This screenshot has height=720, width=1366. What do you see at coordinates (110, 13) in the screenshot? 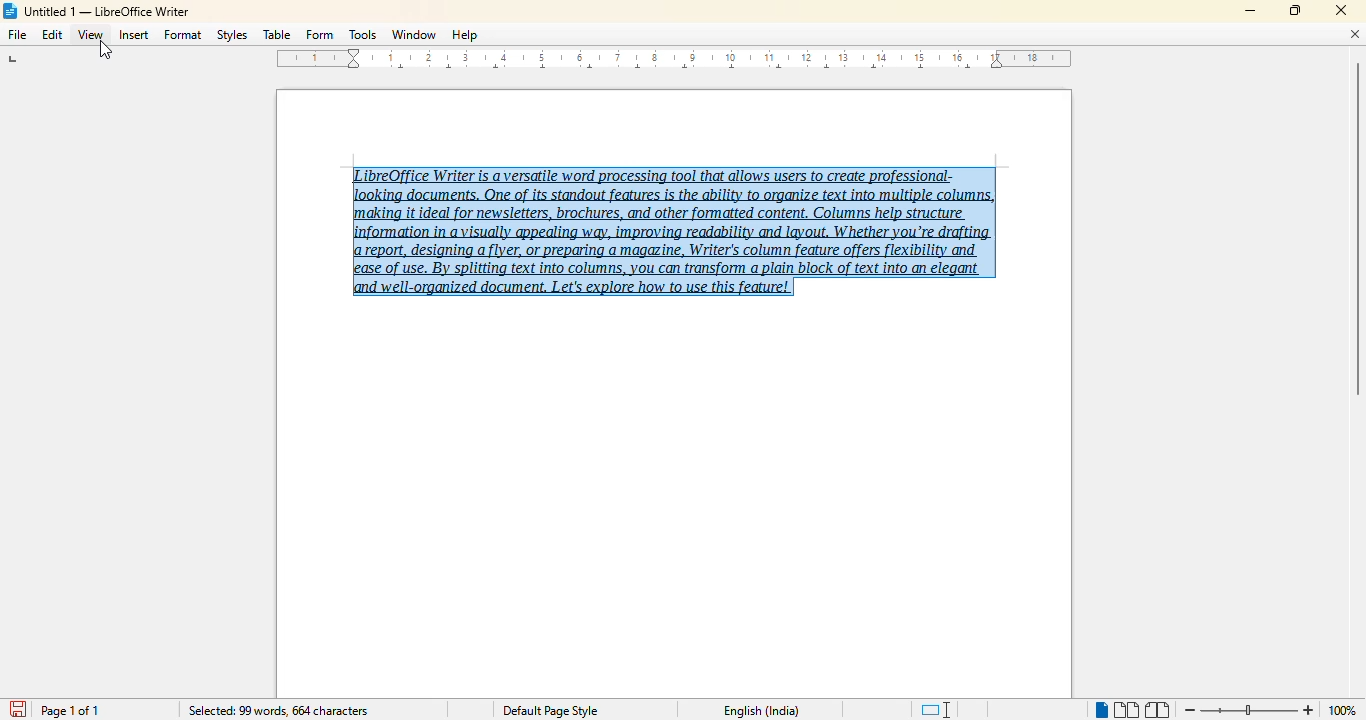
I see `Untitled 1 -- LibreOffice Writer` at bounding box center [110, 13].